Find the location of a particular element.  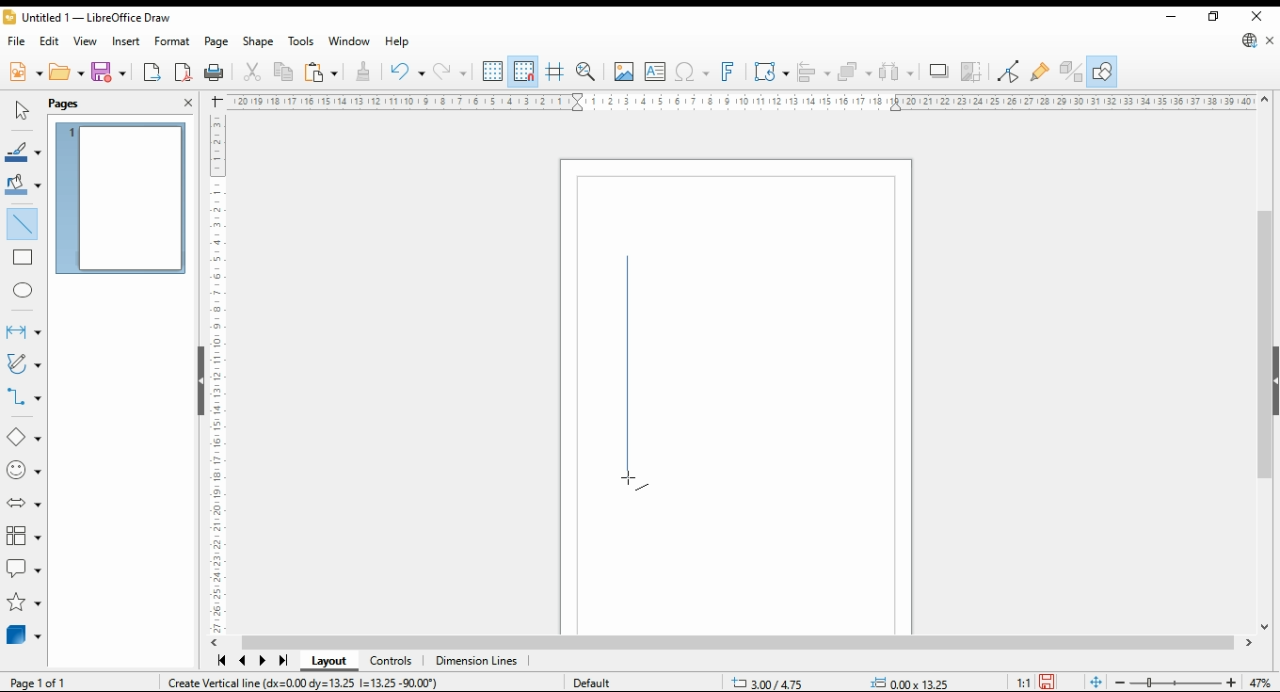

symbol shapes is located at coordinates (25, 471).